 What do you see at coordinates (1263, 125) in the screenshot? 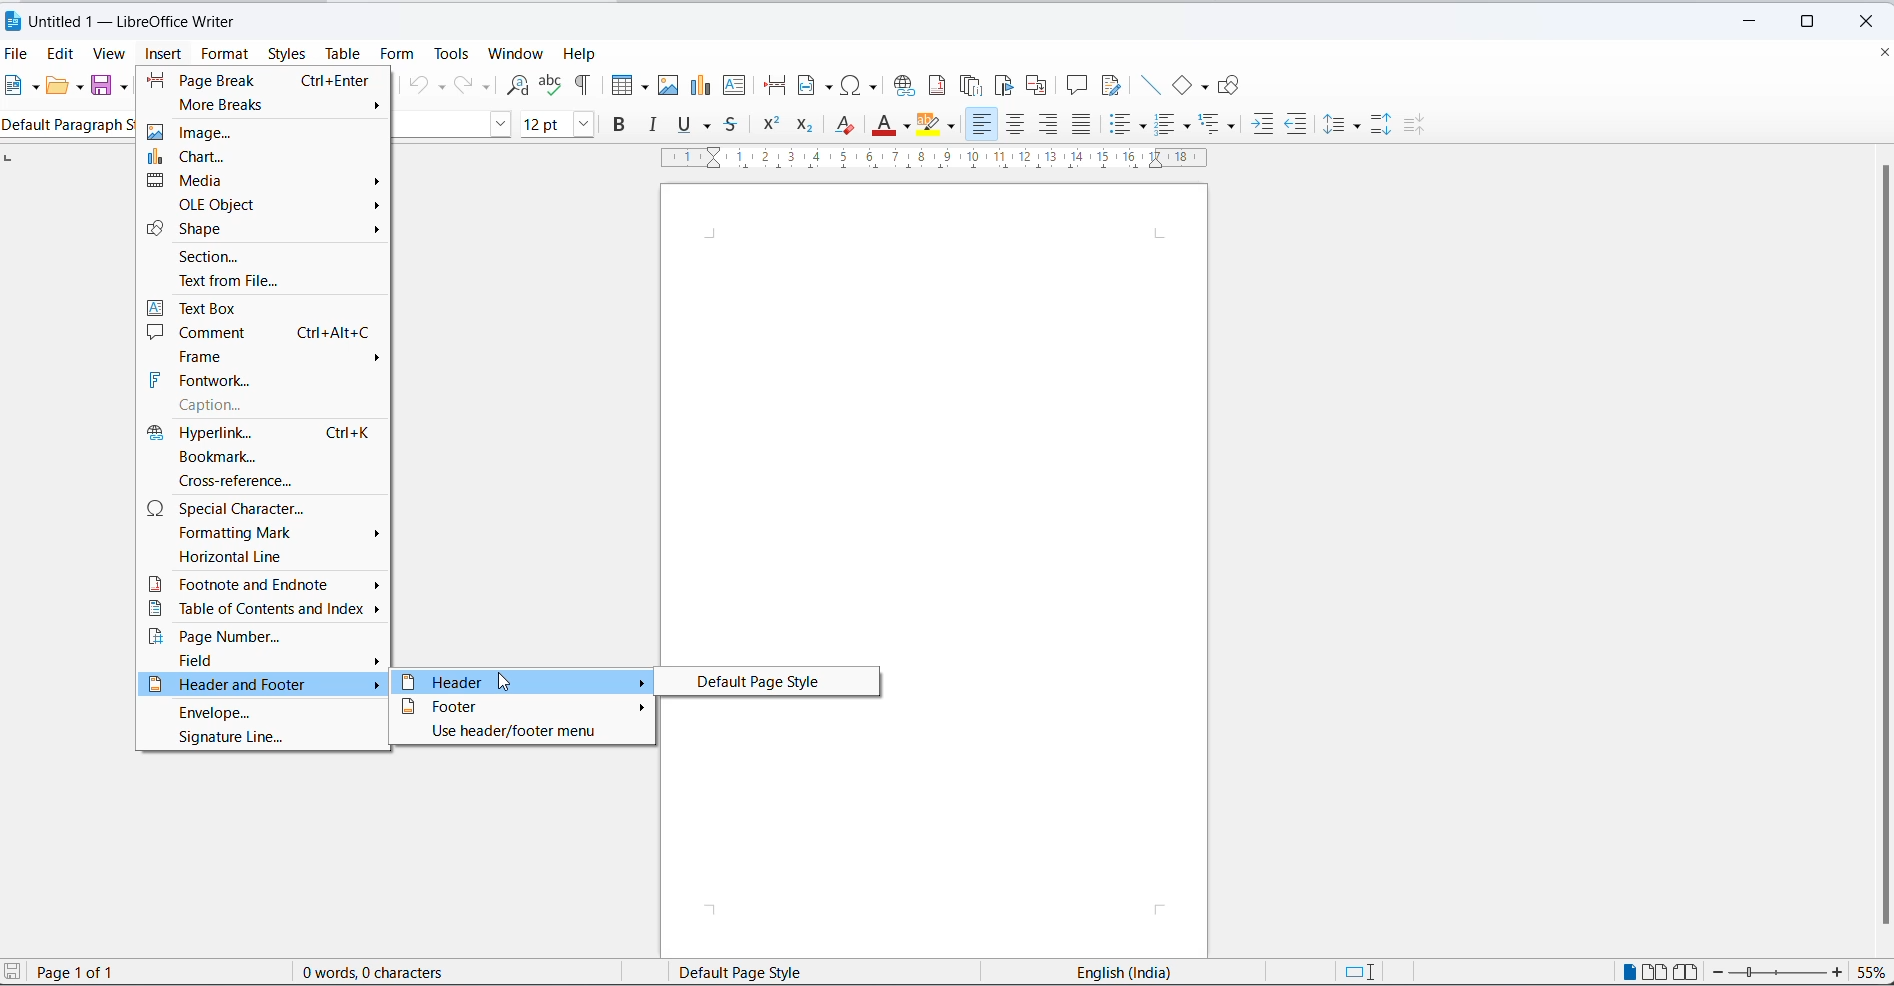
I see `increase indent` at bounding box center [1263, 125].